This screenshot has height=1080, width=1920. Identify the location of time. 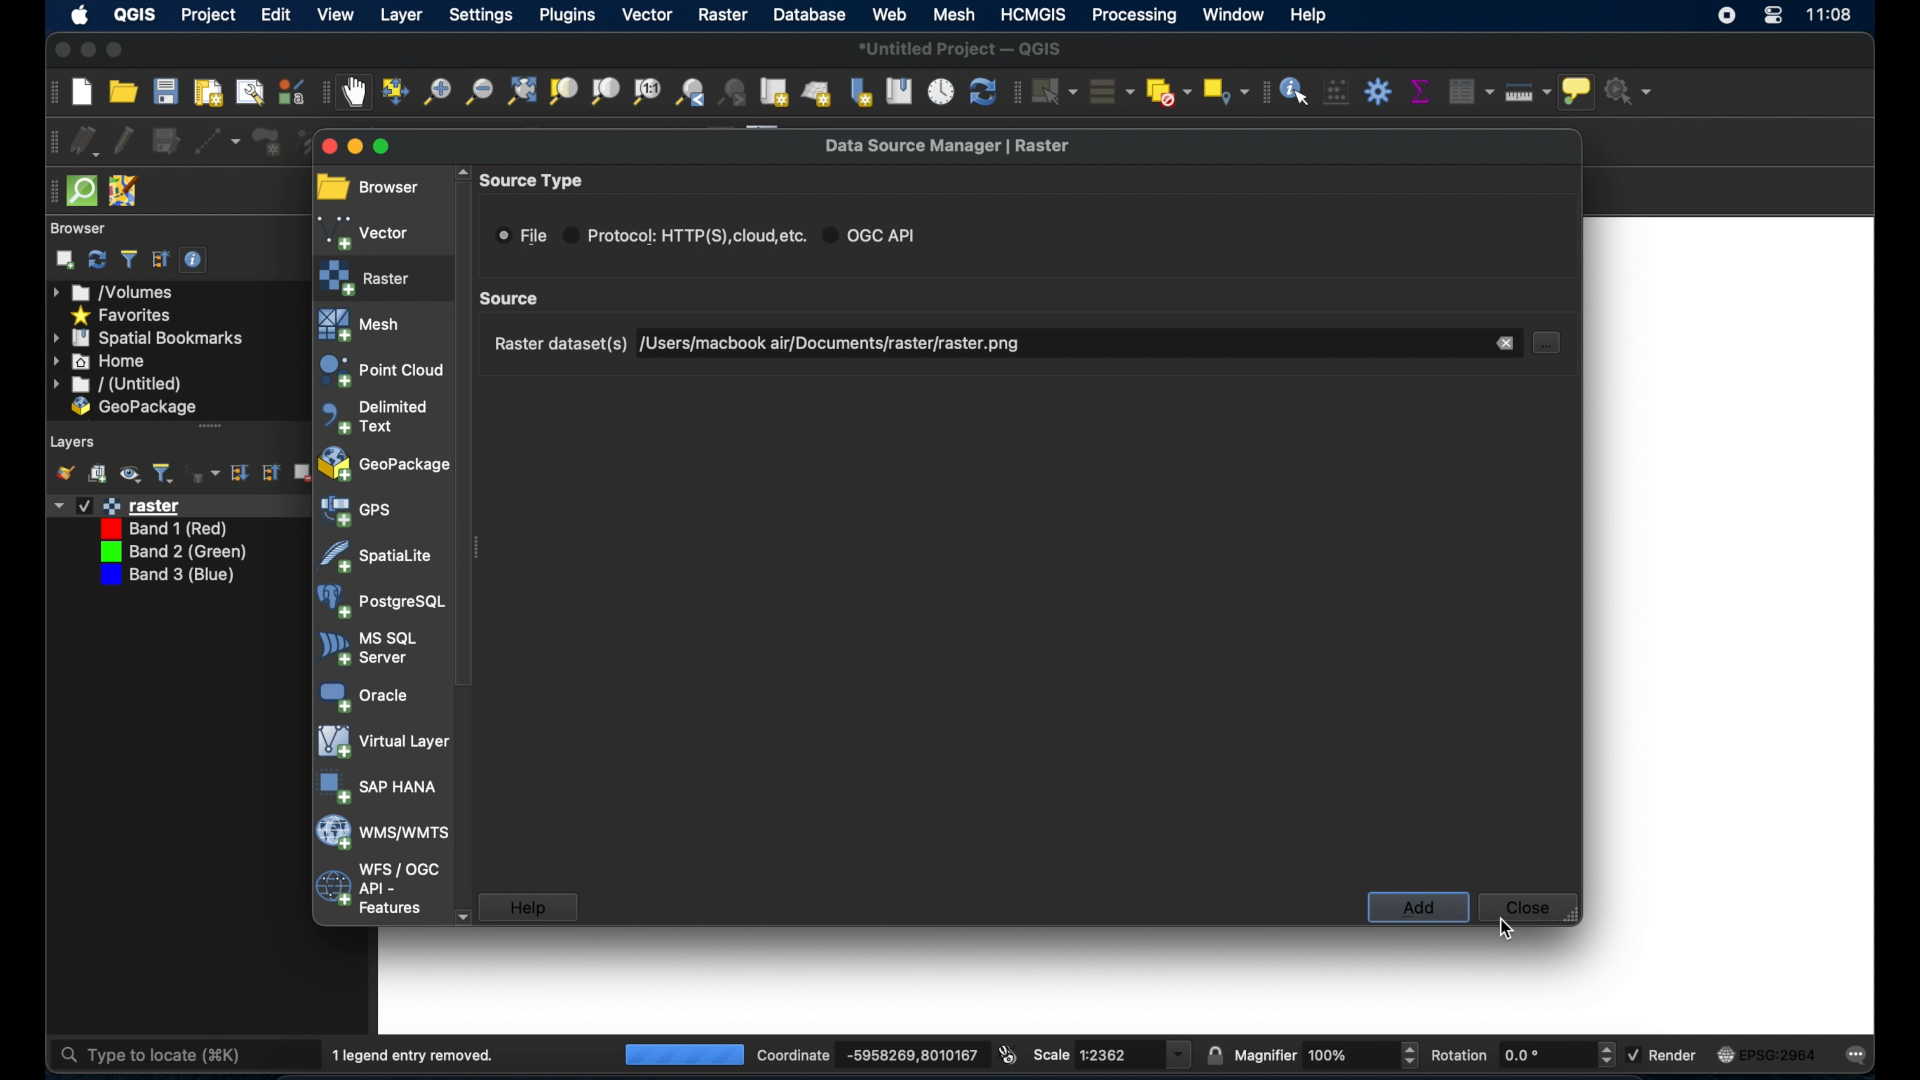
(1831, 17).